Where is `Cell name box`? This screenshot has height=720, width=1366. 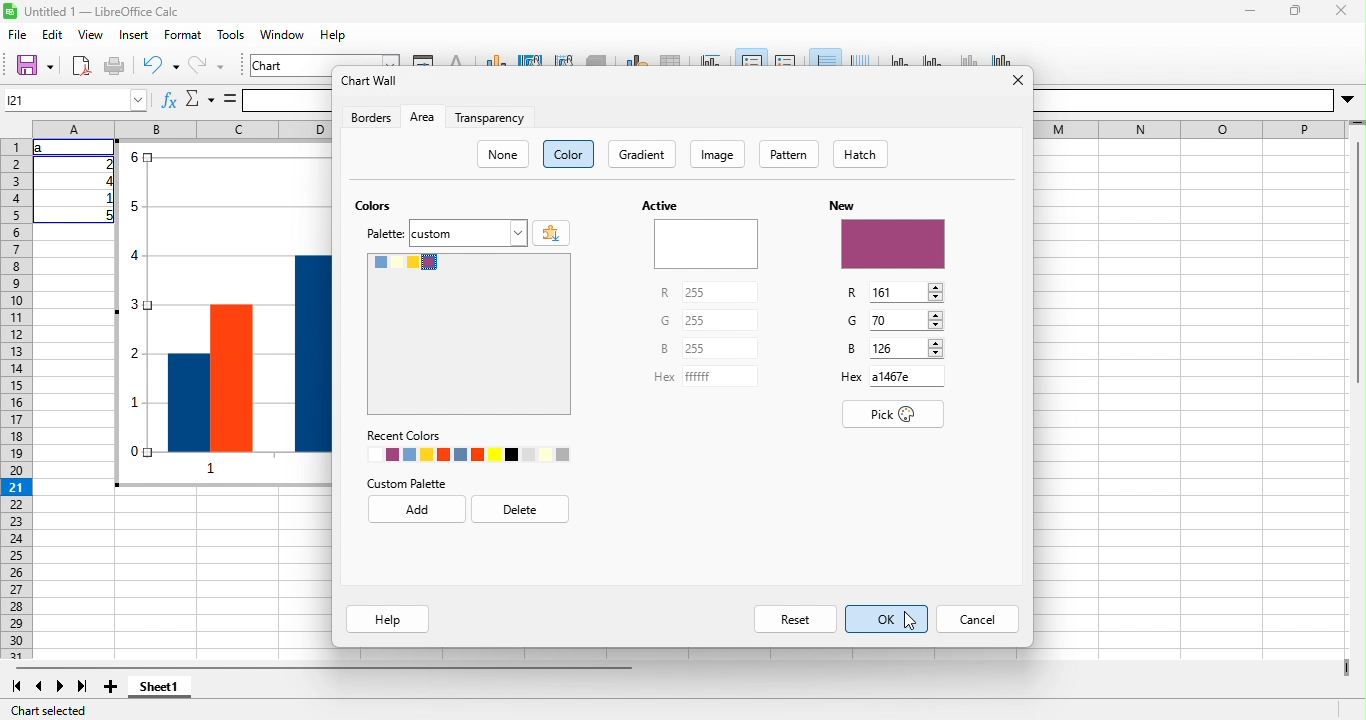
Cell name box is located at coordinates (76, 100).